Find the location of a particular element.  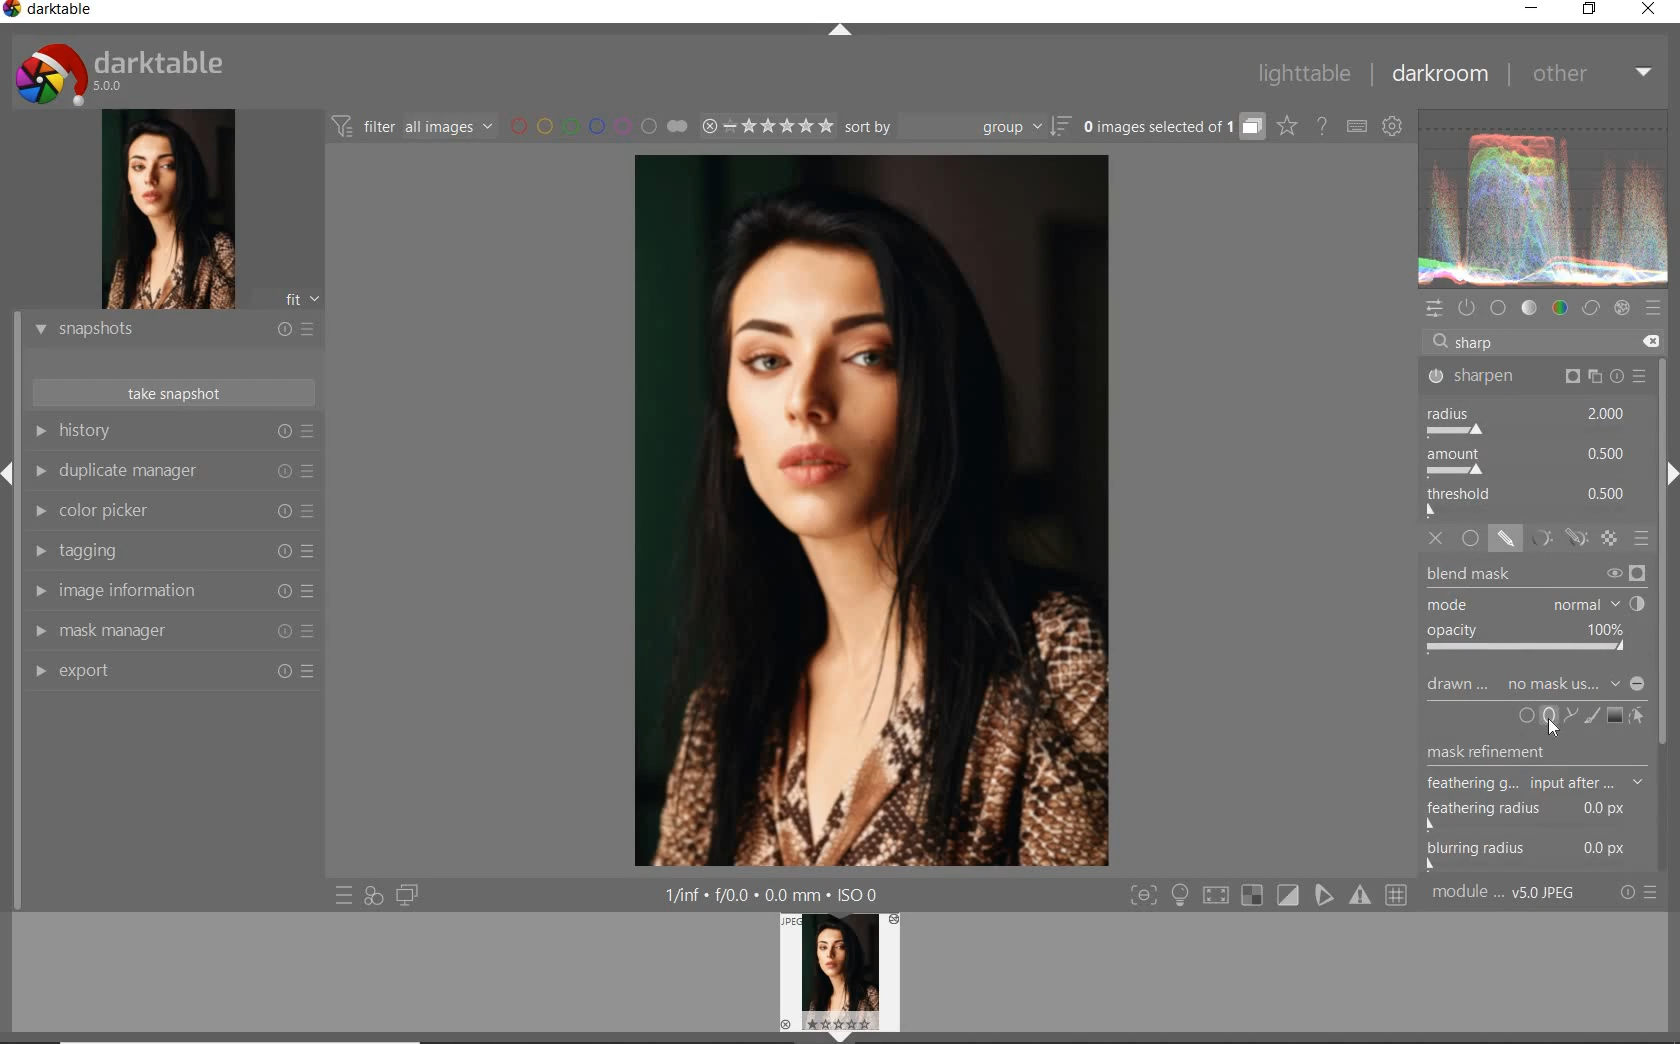

mask refinement options is located at coordinates (1537, 786).